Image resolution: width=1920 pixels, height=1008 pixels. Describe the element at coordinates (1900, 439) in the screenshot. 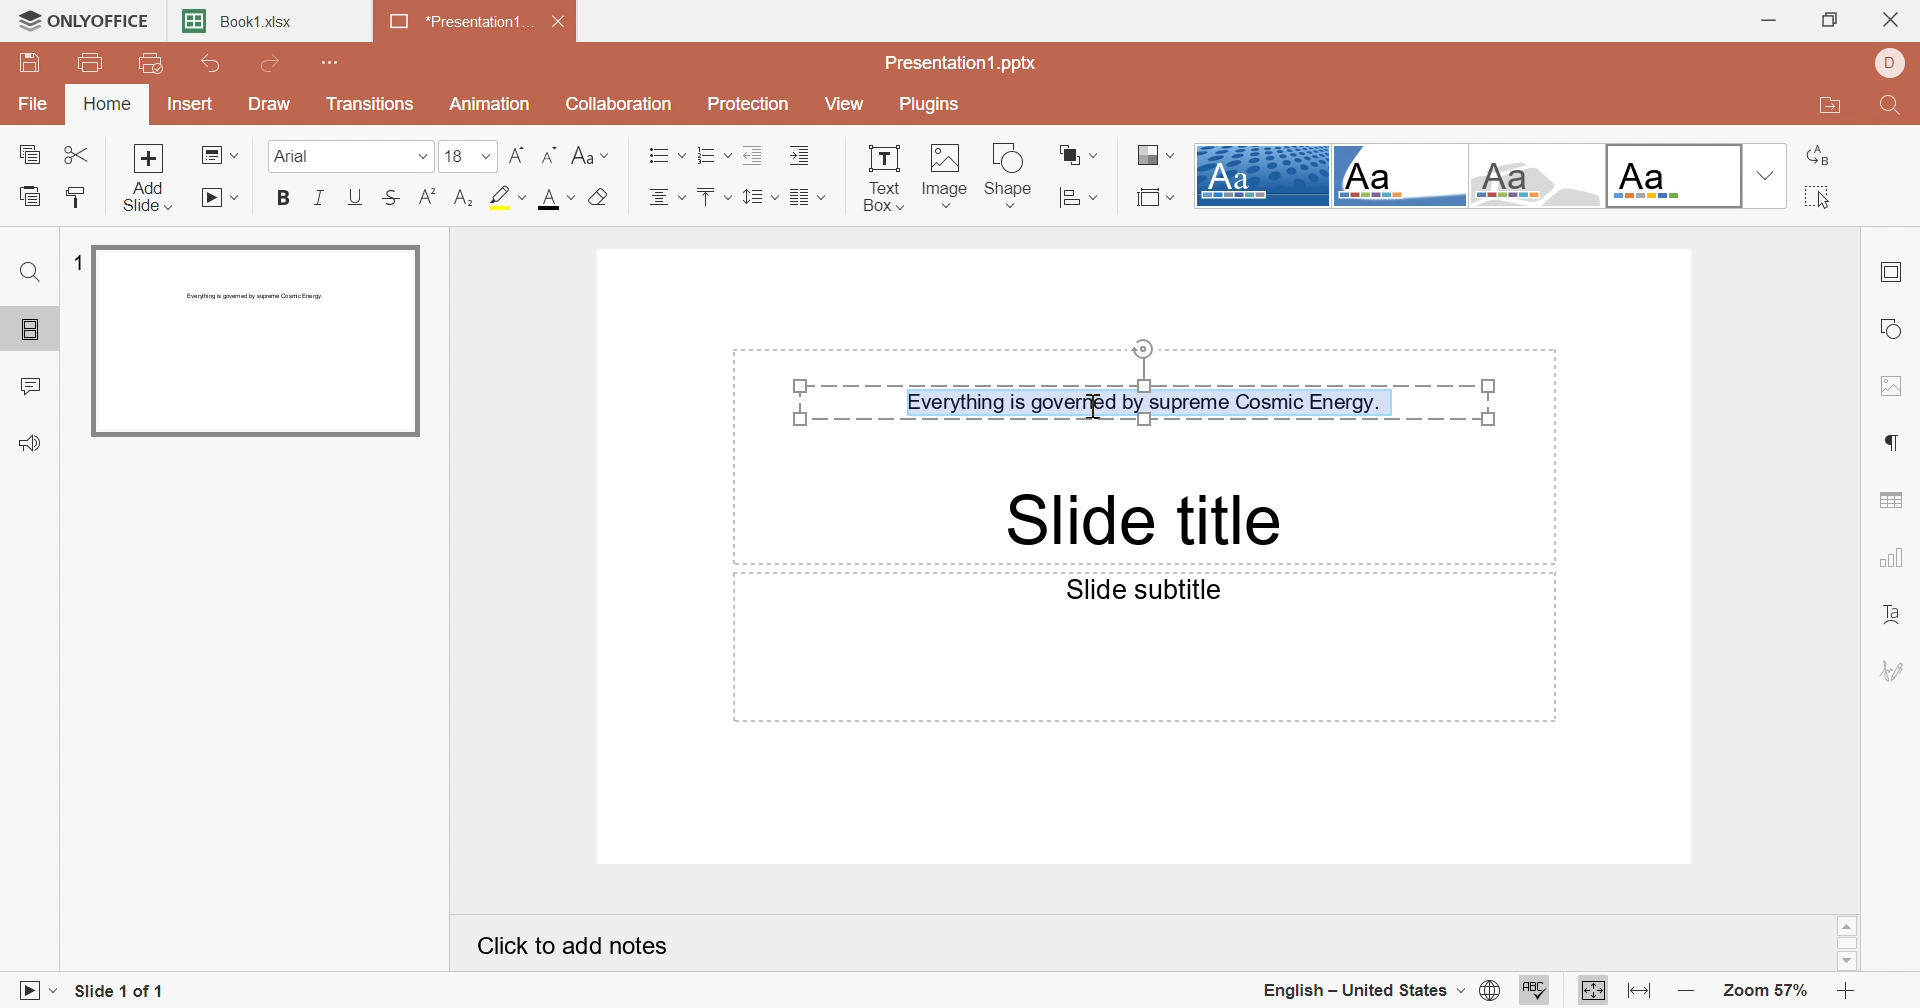

I see `Paragraph settings` at that location.